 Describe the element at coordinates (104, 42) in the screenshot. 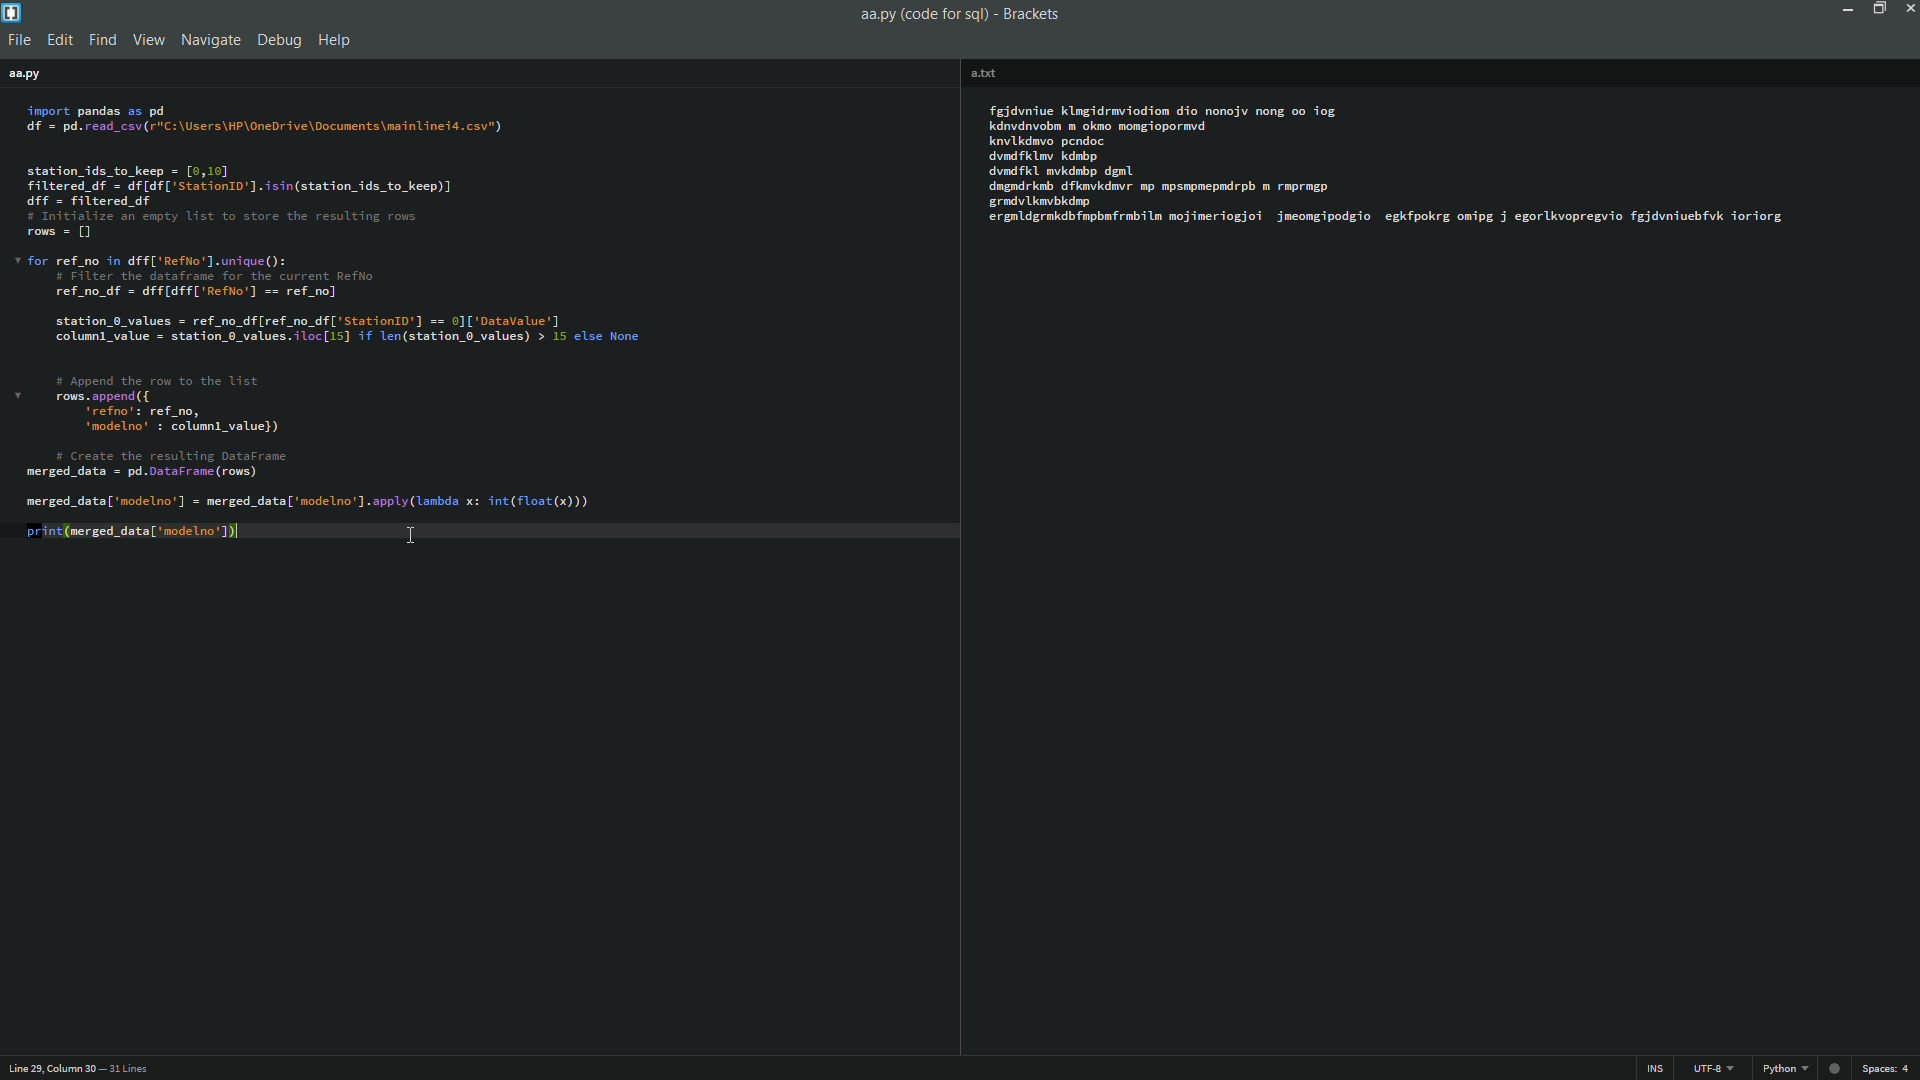

I see `find menu` at that location.